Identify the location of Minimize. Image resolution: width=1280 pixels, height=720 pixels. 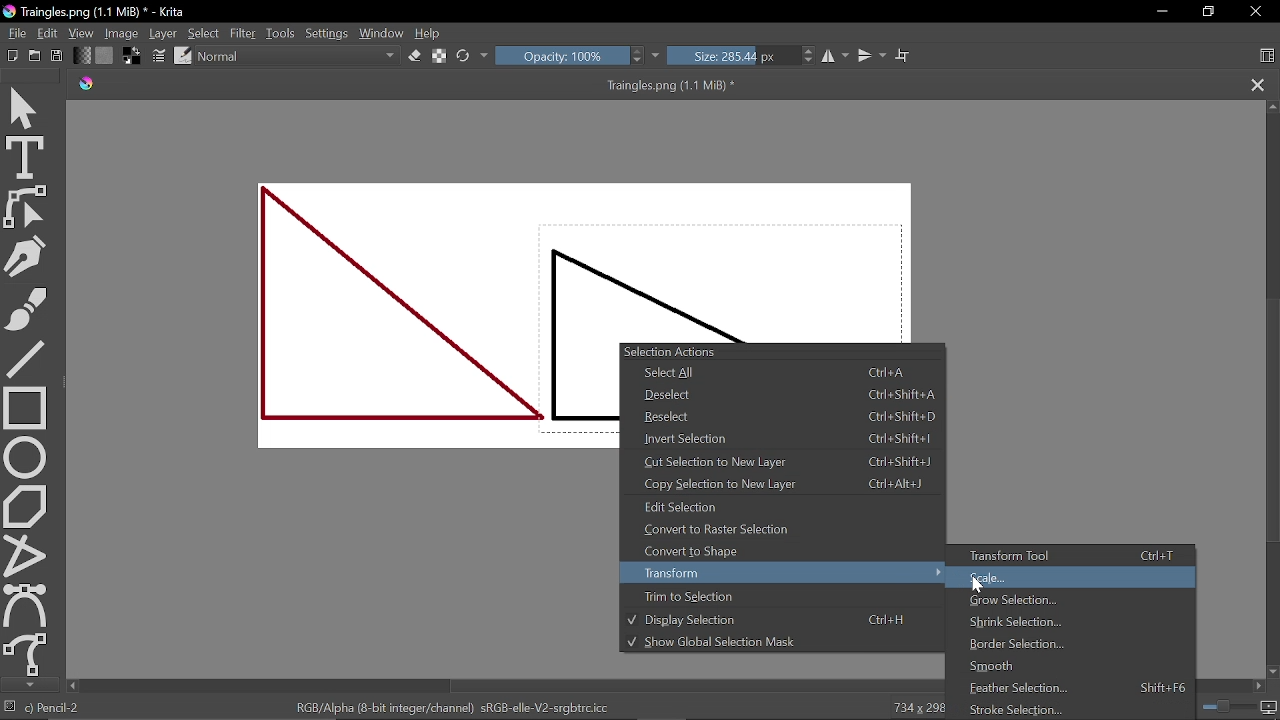
(1157, 13).